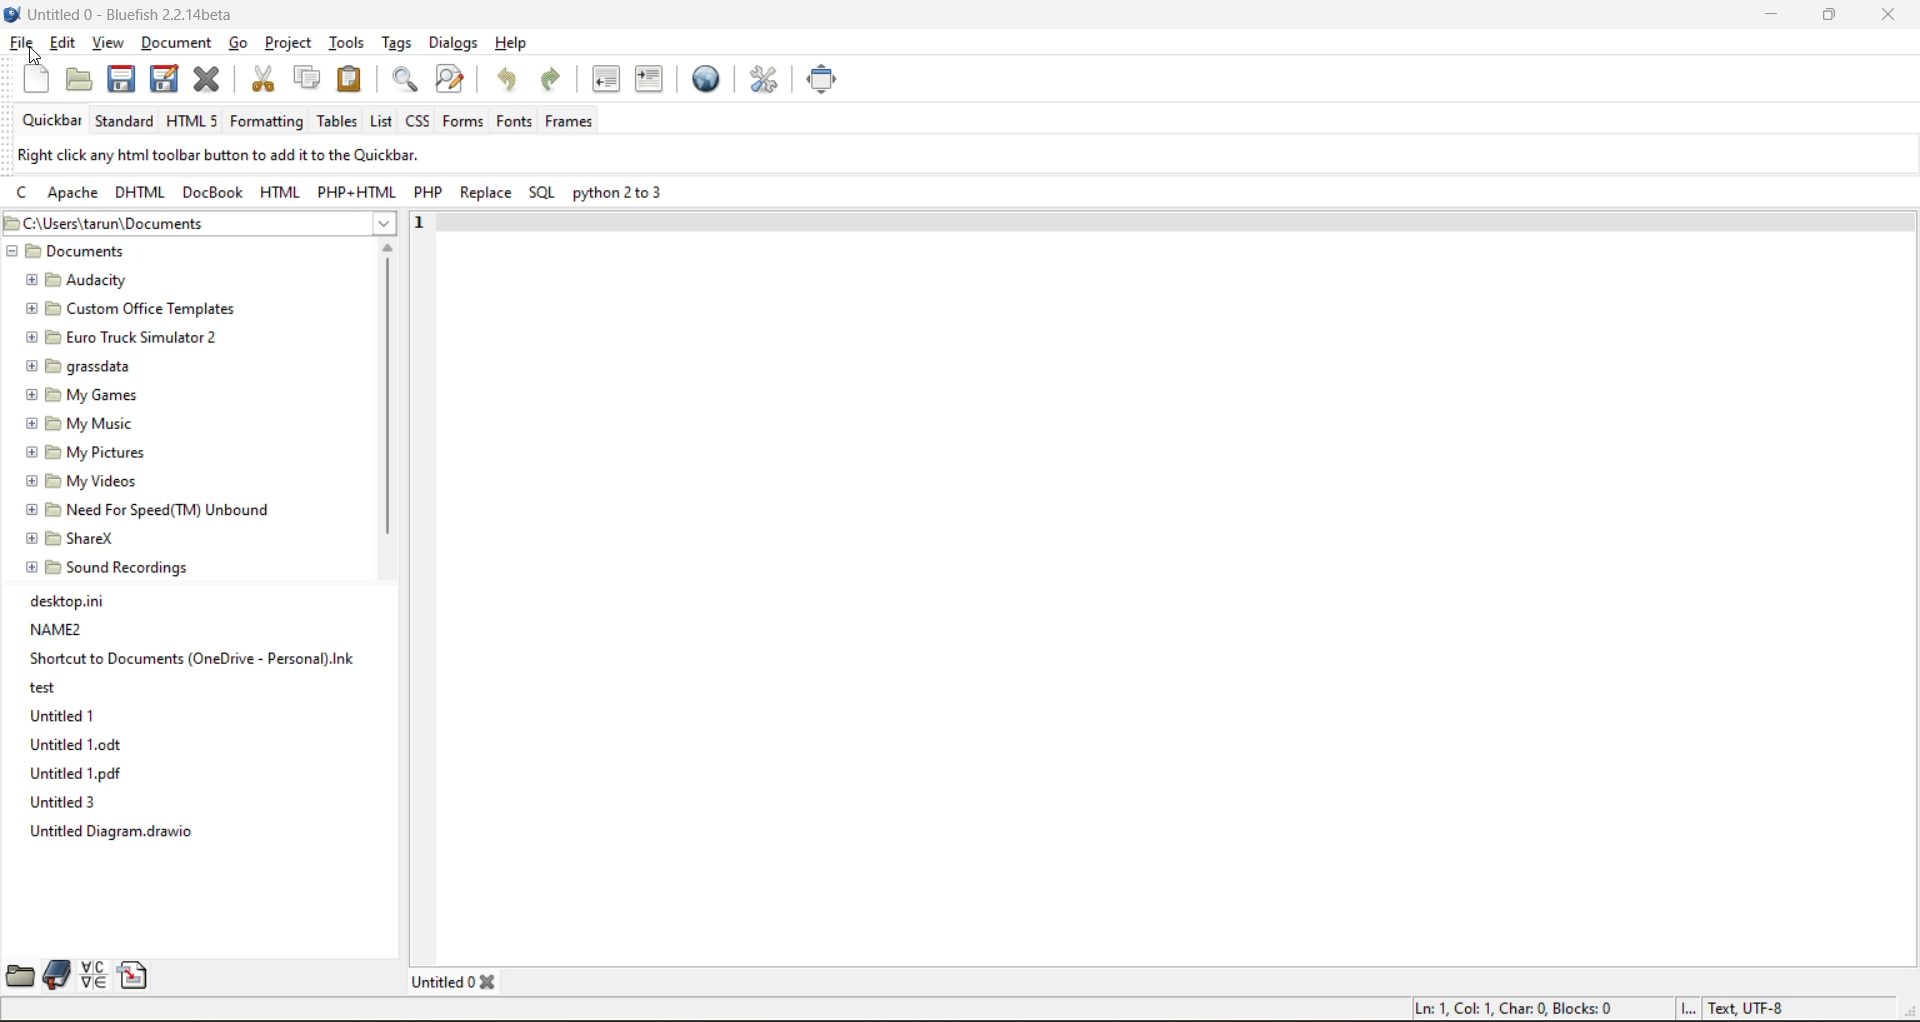 Image resolution: width=1920 pixels, height=1022 pixels. Describe the element at coordinates (268, 123) in the screenshot. I see `formatting` at that location.